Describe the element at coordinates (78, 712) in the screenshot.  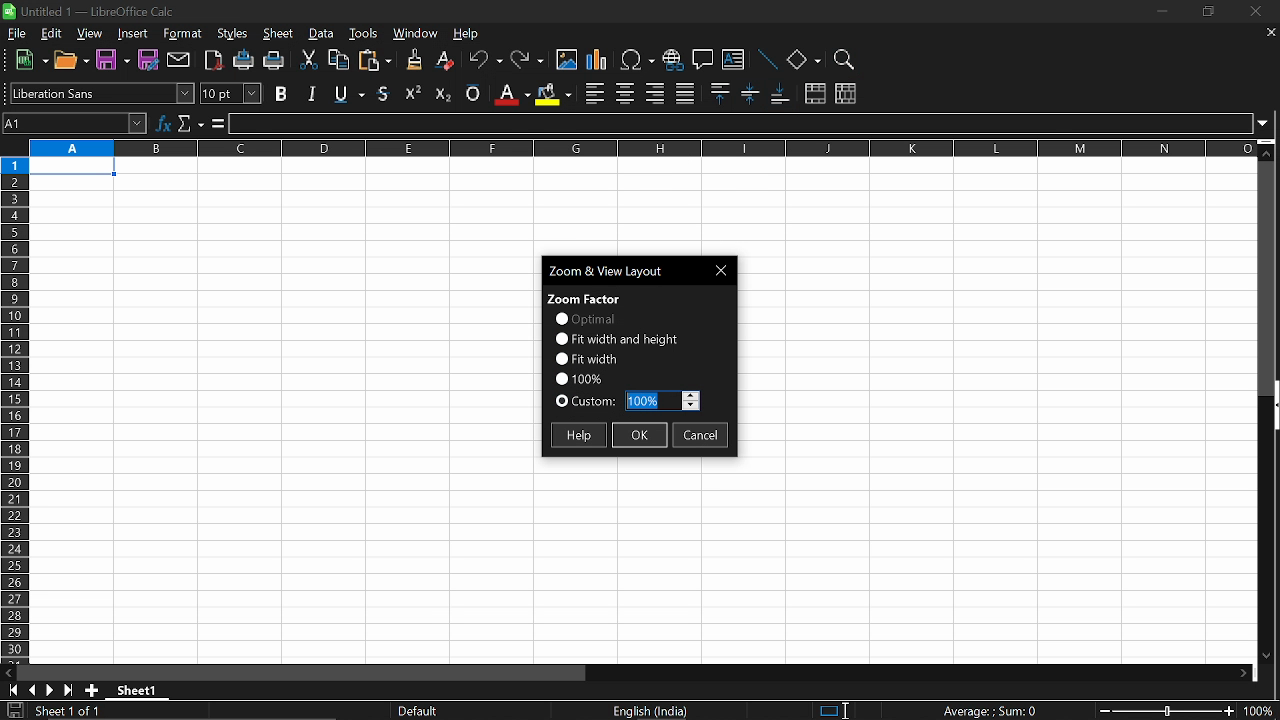
I see `current sheet` at that location.